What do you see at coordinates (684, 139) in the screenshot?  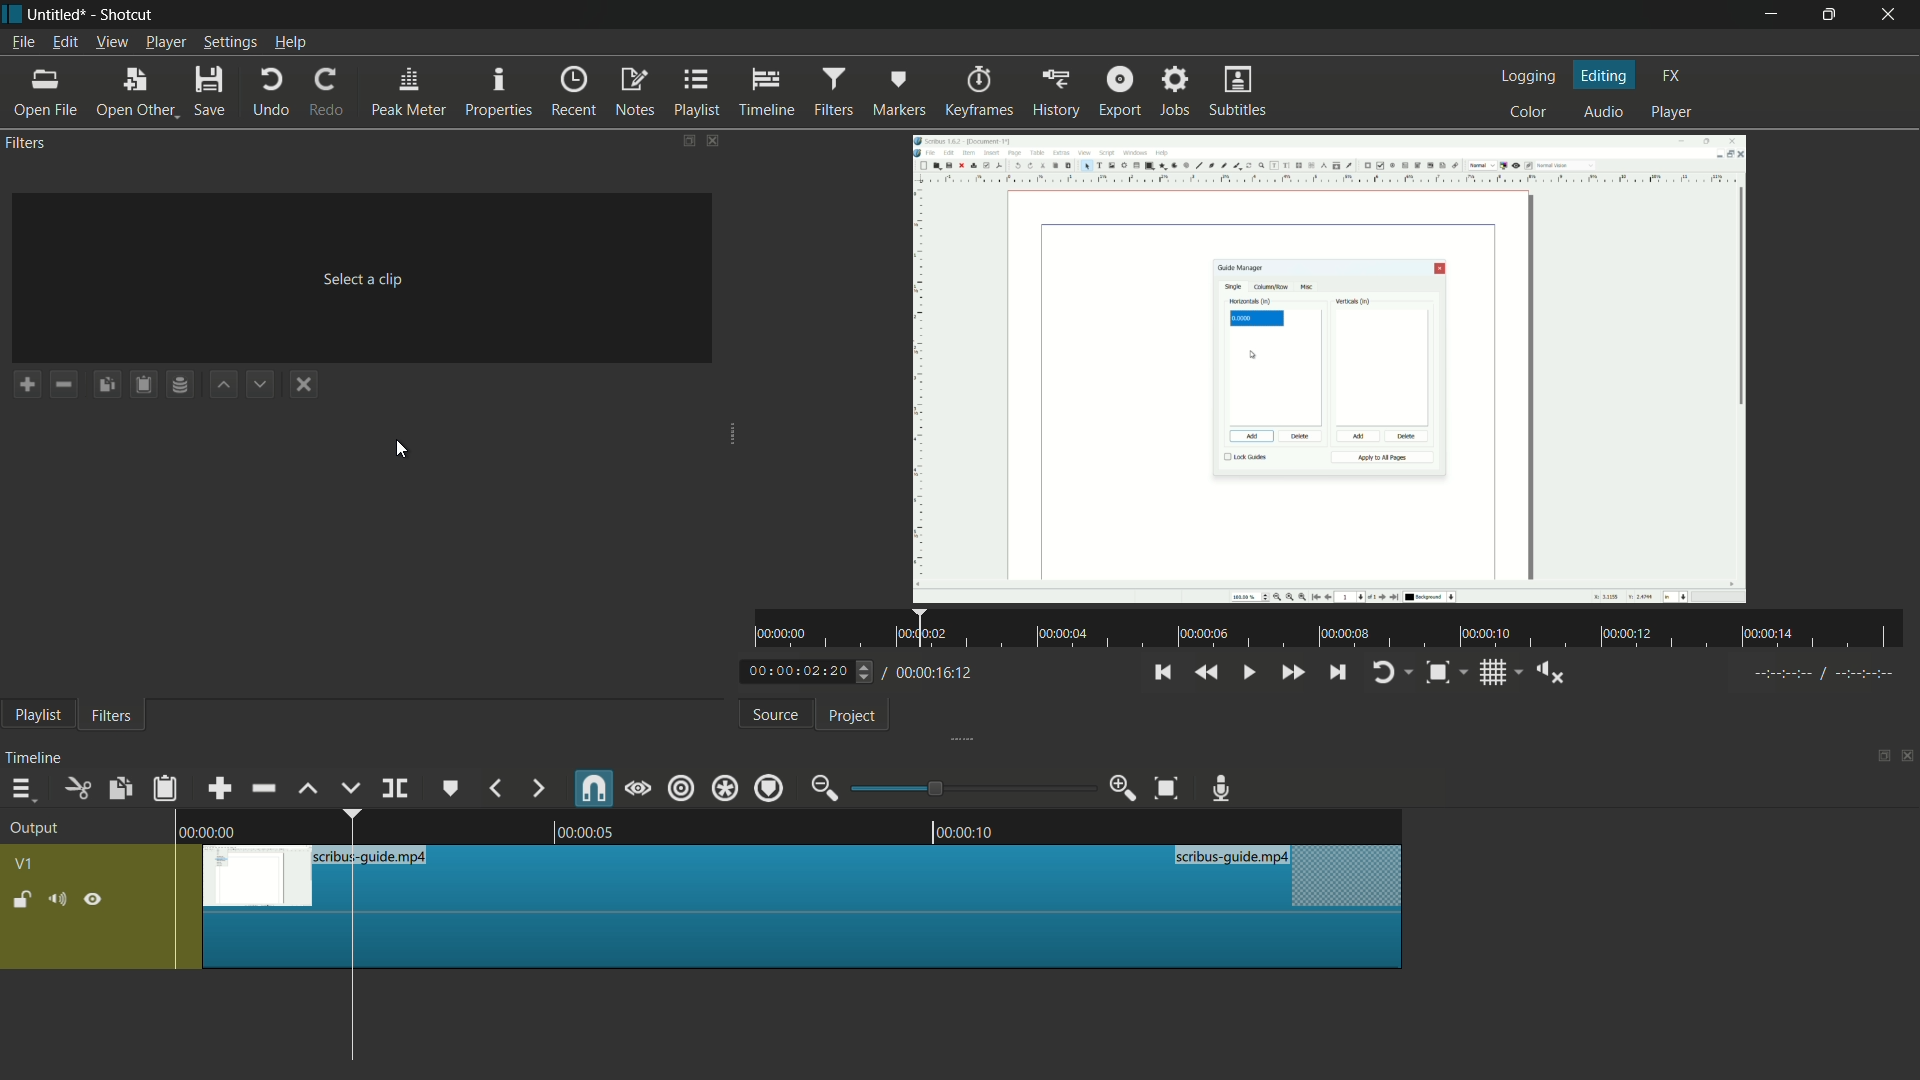 I see `change layout` at bounding box center [684, 139].